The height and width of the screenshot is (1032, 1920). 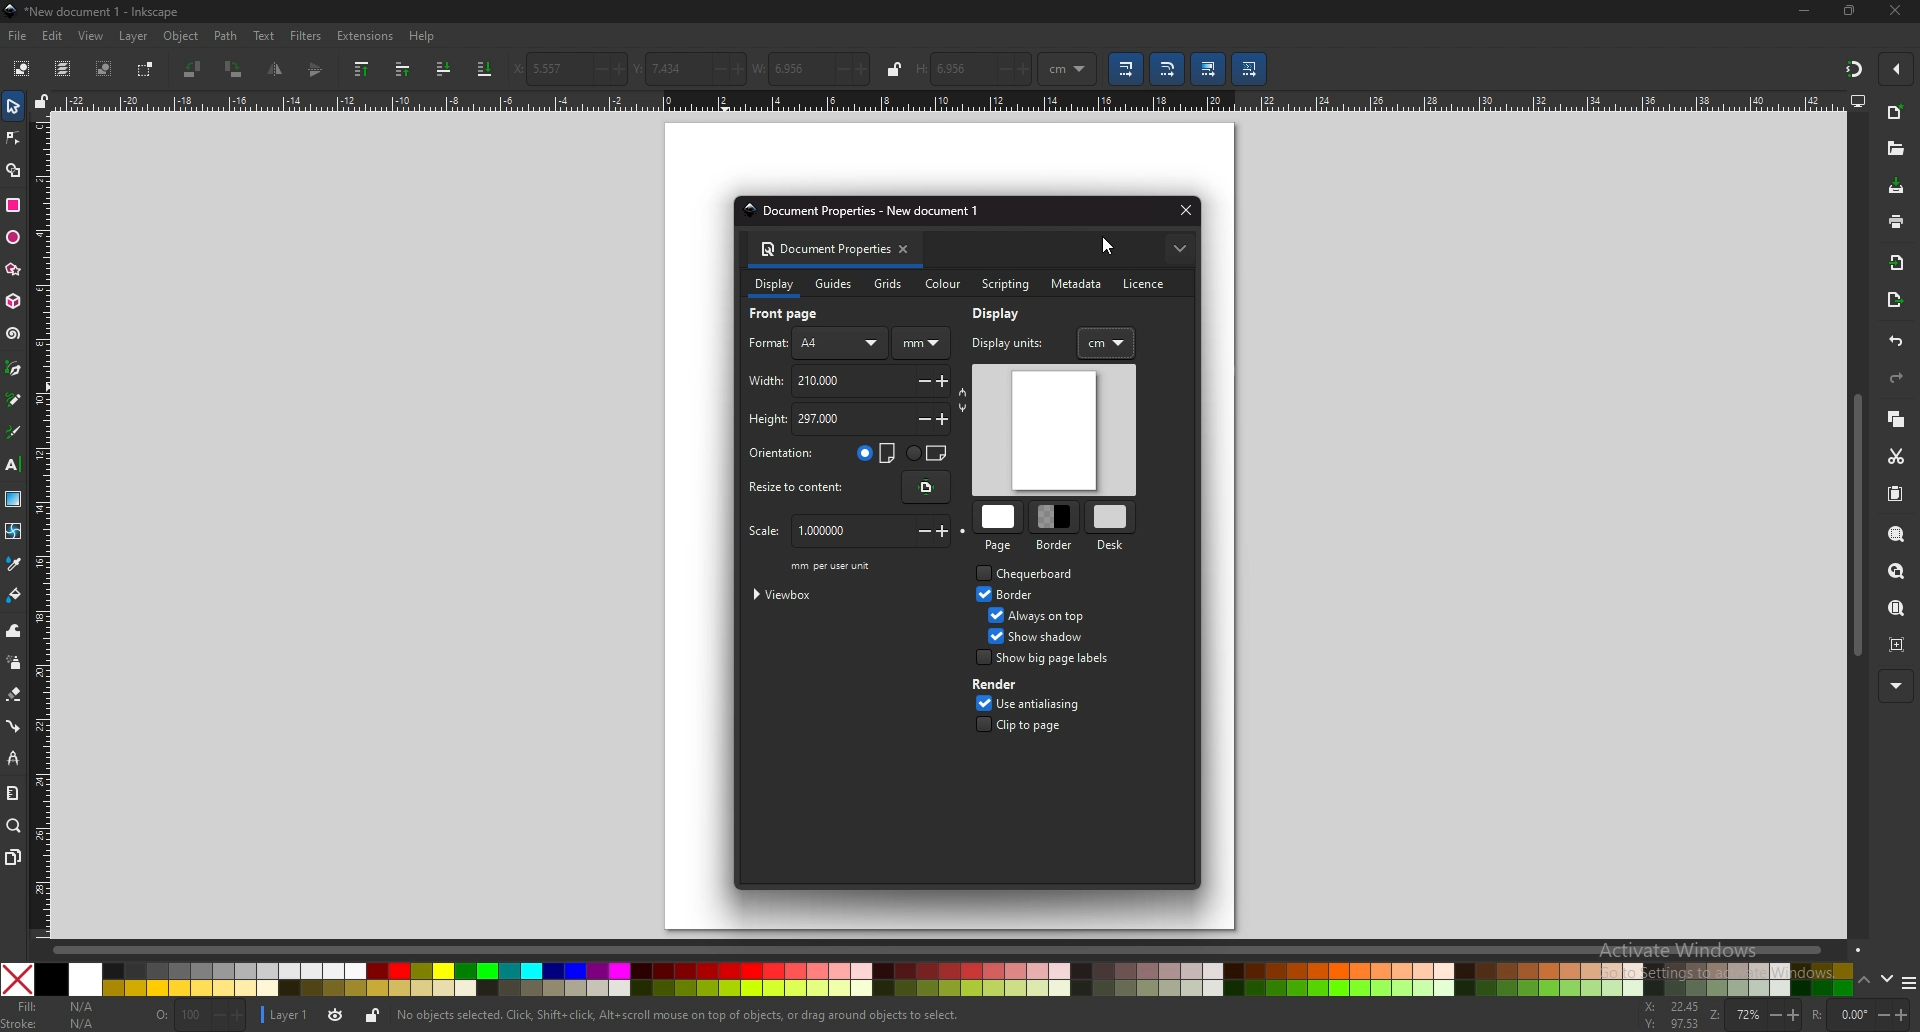 What do you see at coordinates (1838, 1016) in the screenshot?
I see `rotation` at bounding box center [1838, 1016].